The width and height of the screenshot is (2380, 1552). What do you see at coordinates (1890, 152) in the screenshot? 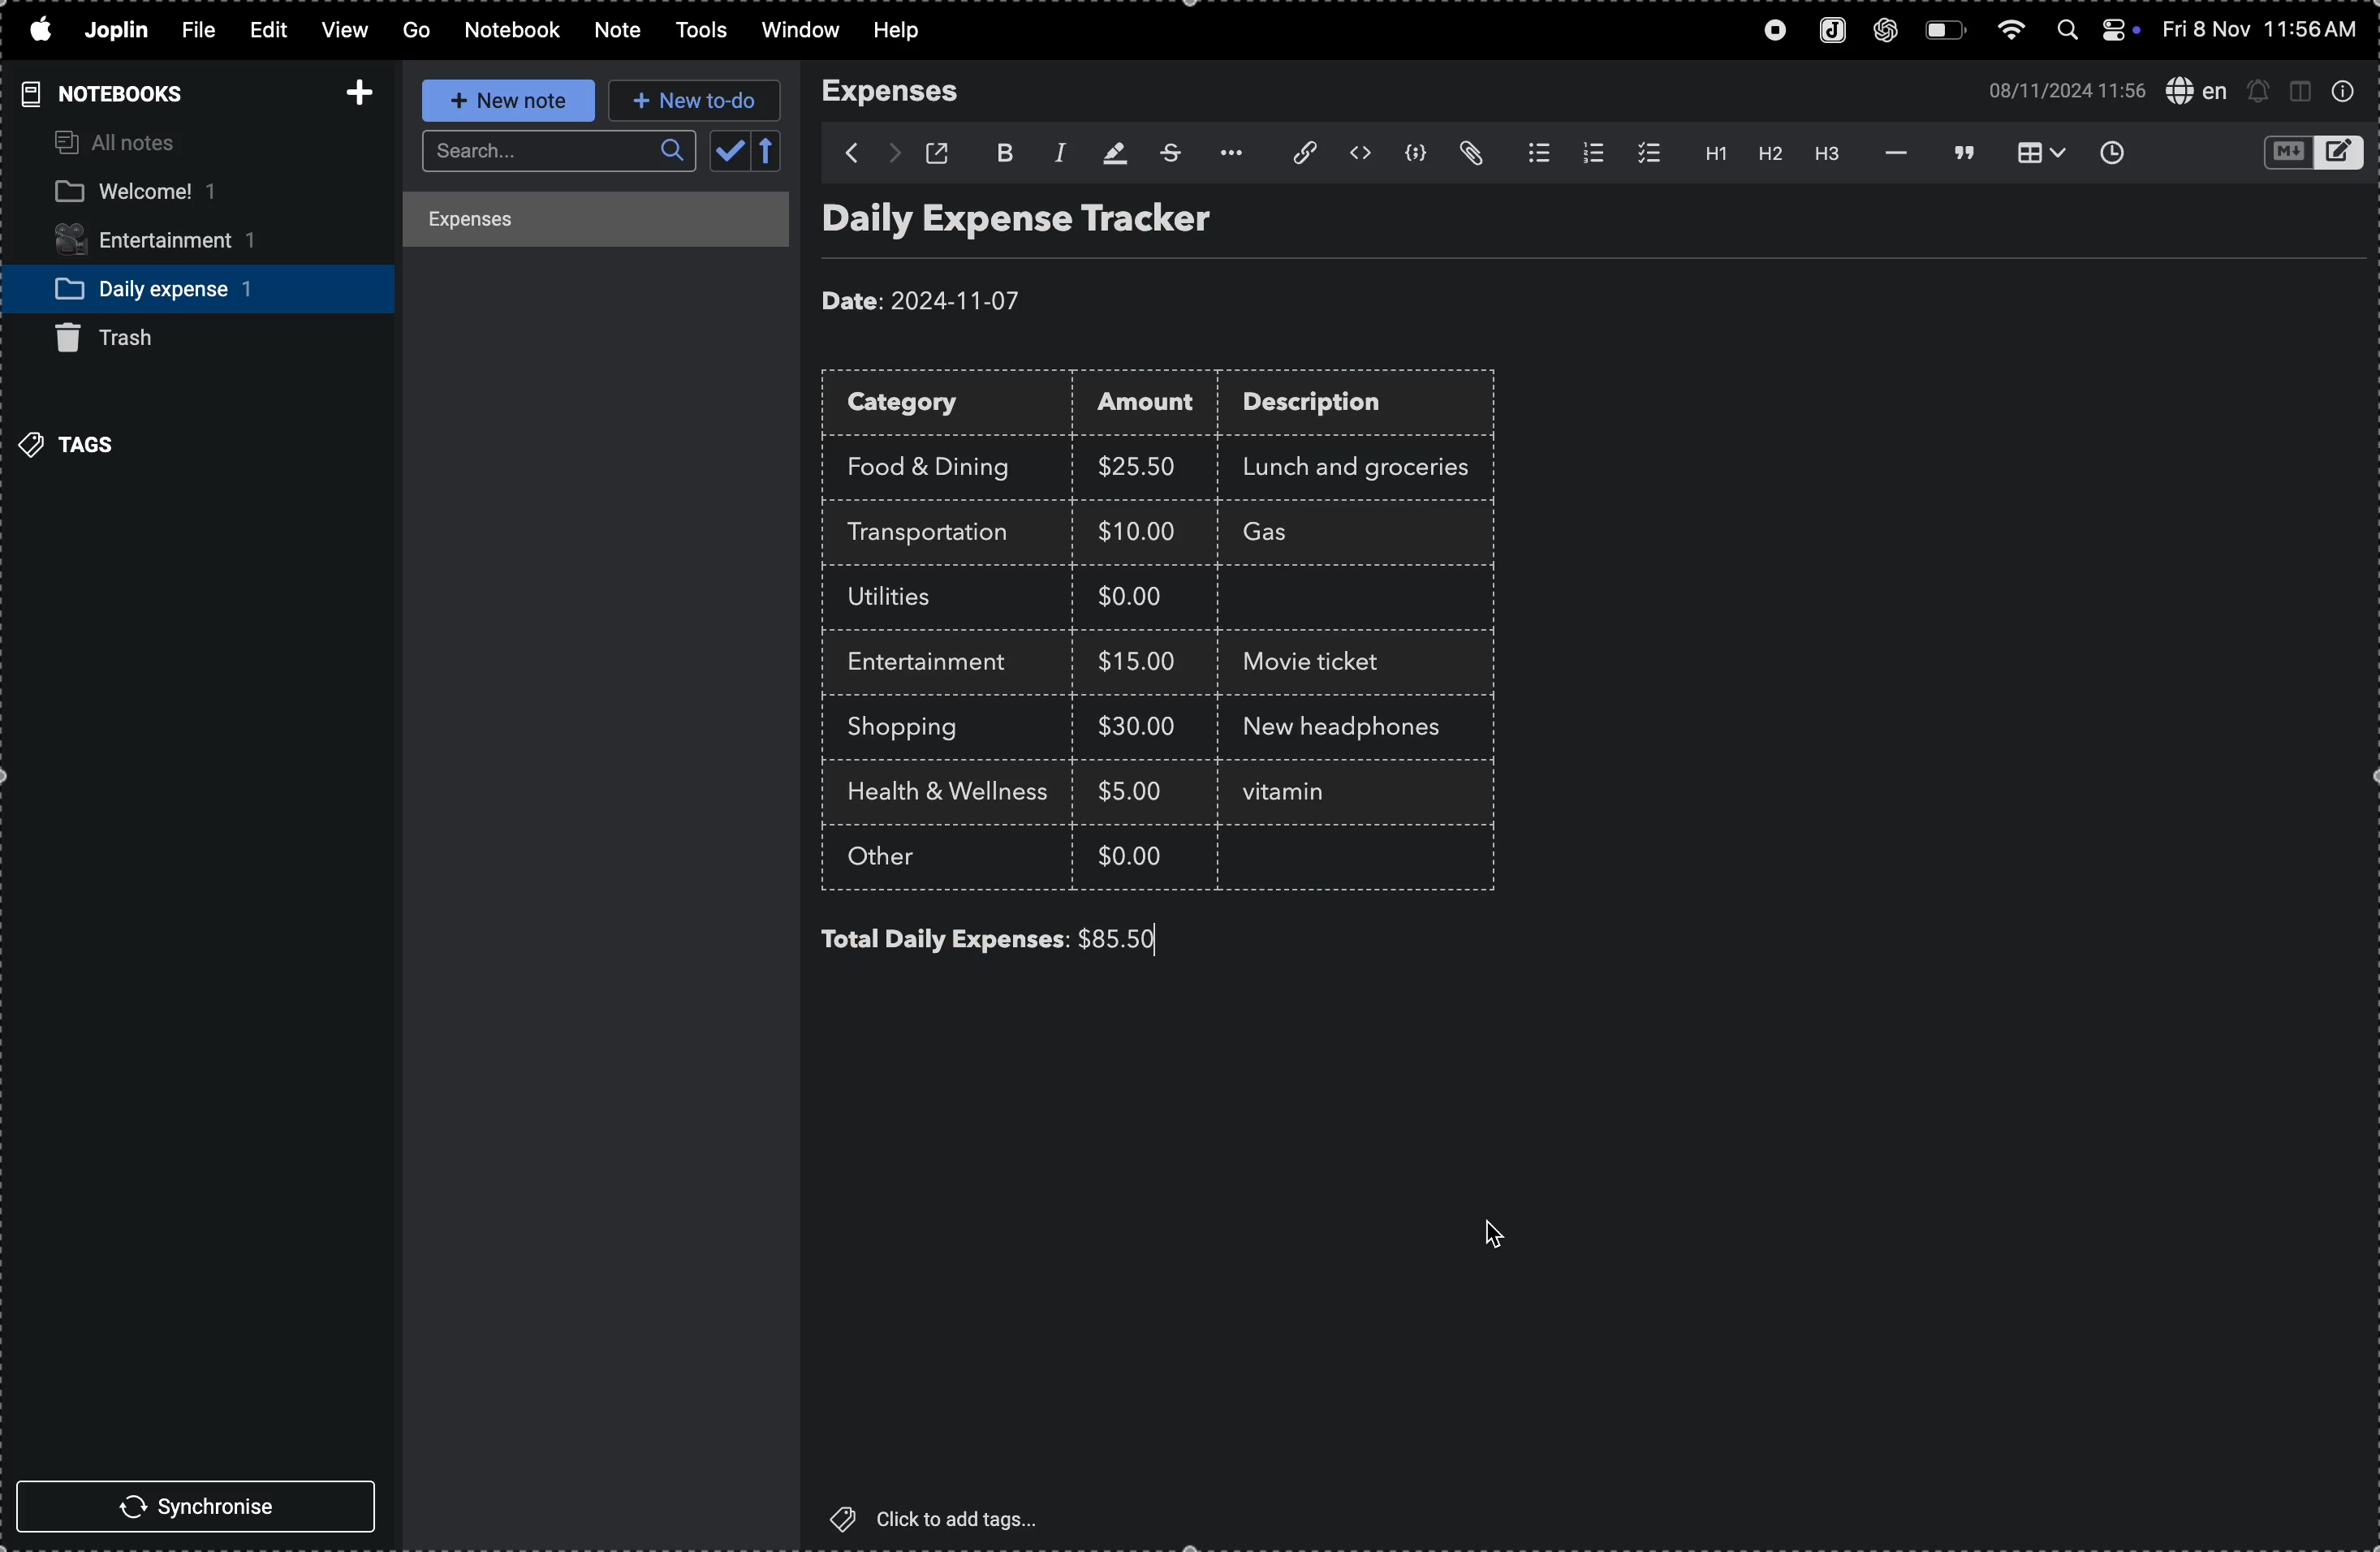
I see `horrizontal line` at bounding box center [1890, 152].